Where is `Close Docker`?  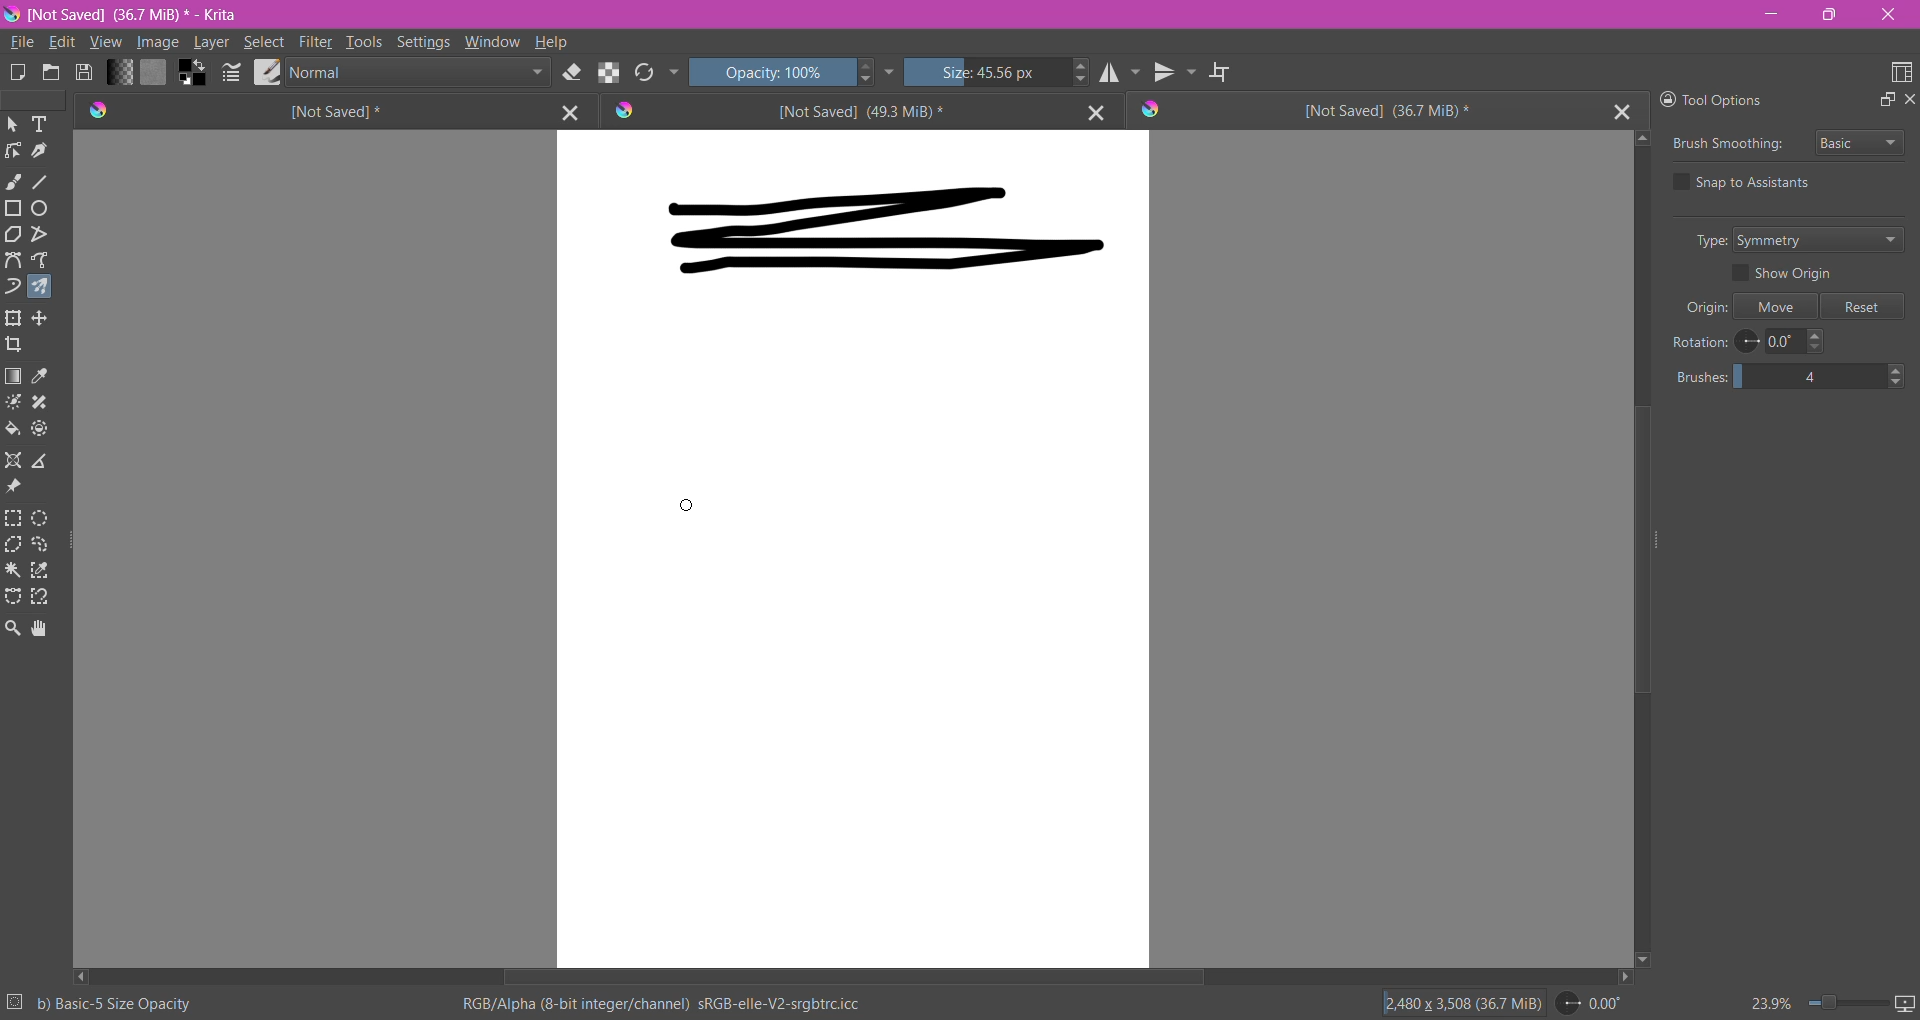
Close Docker is located at coordinates (1908, 101).